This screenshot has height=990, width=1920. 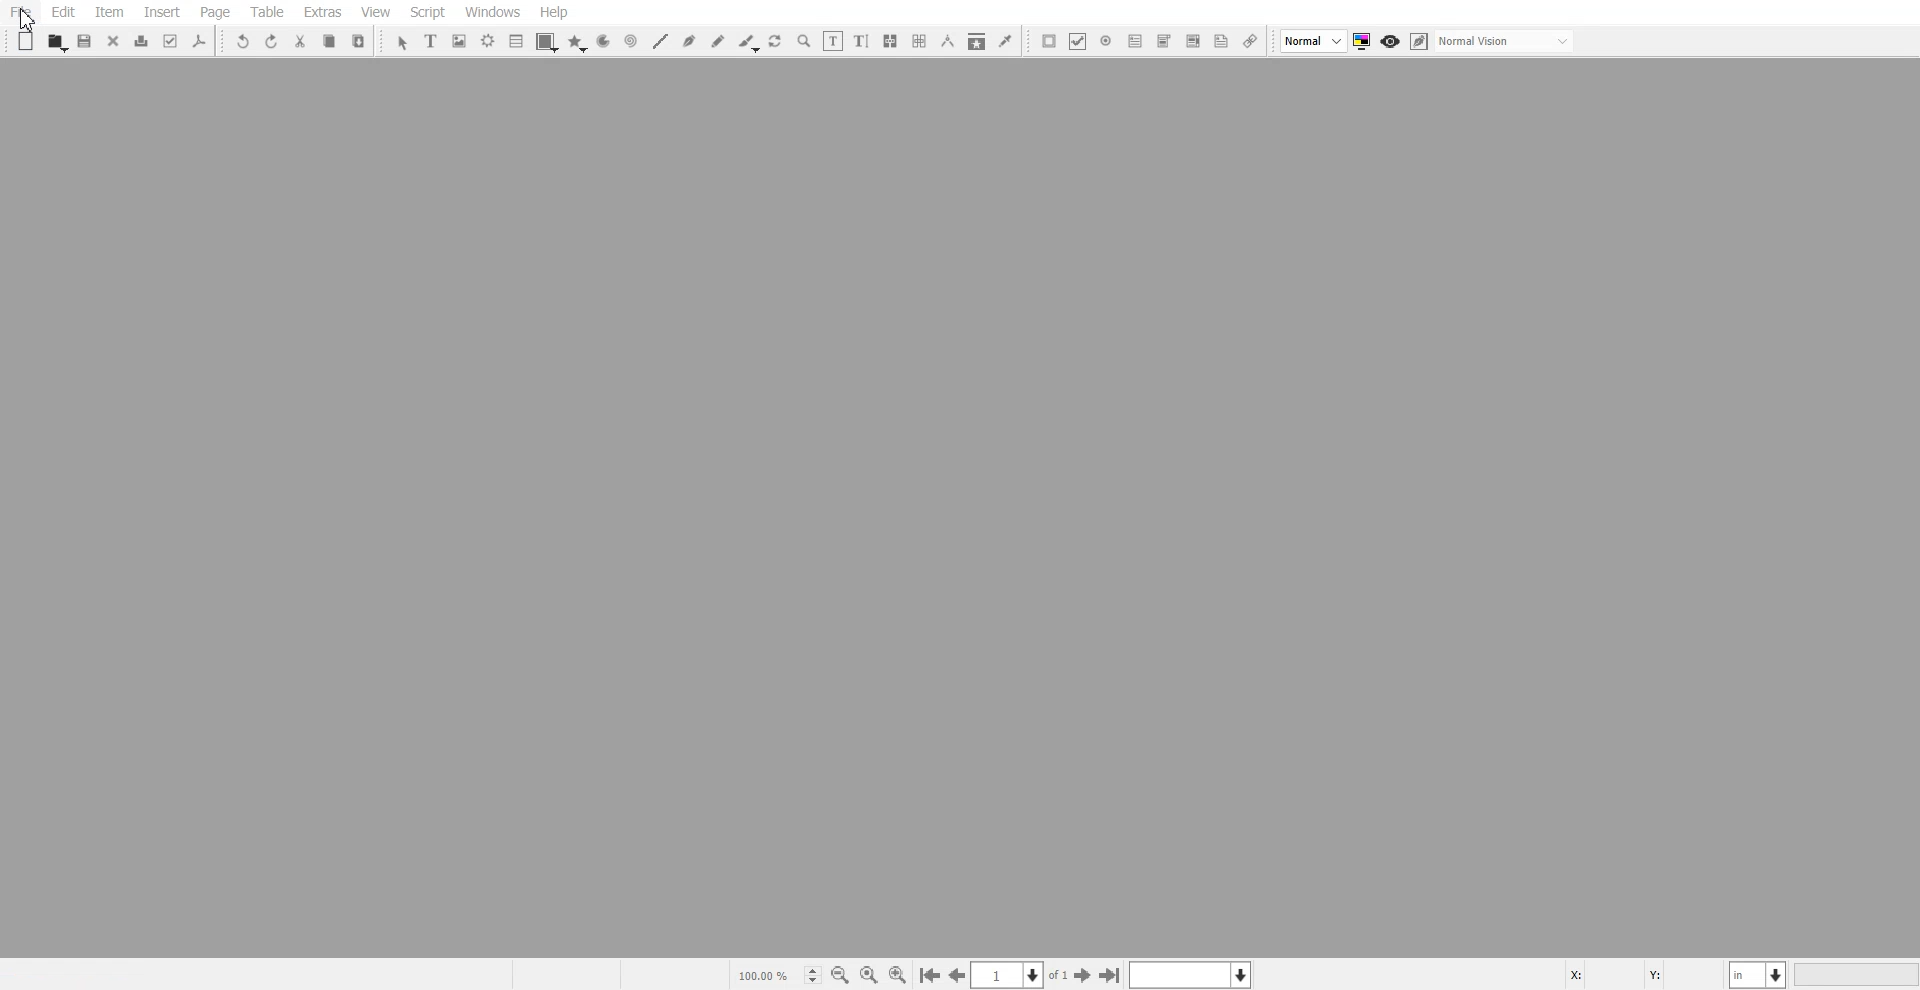 I want to click on Edit contents of frame, so click(x=833, y=40).